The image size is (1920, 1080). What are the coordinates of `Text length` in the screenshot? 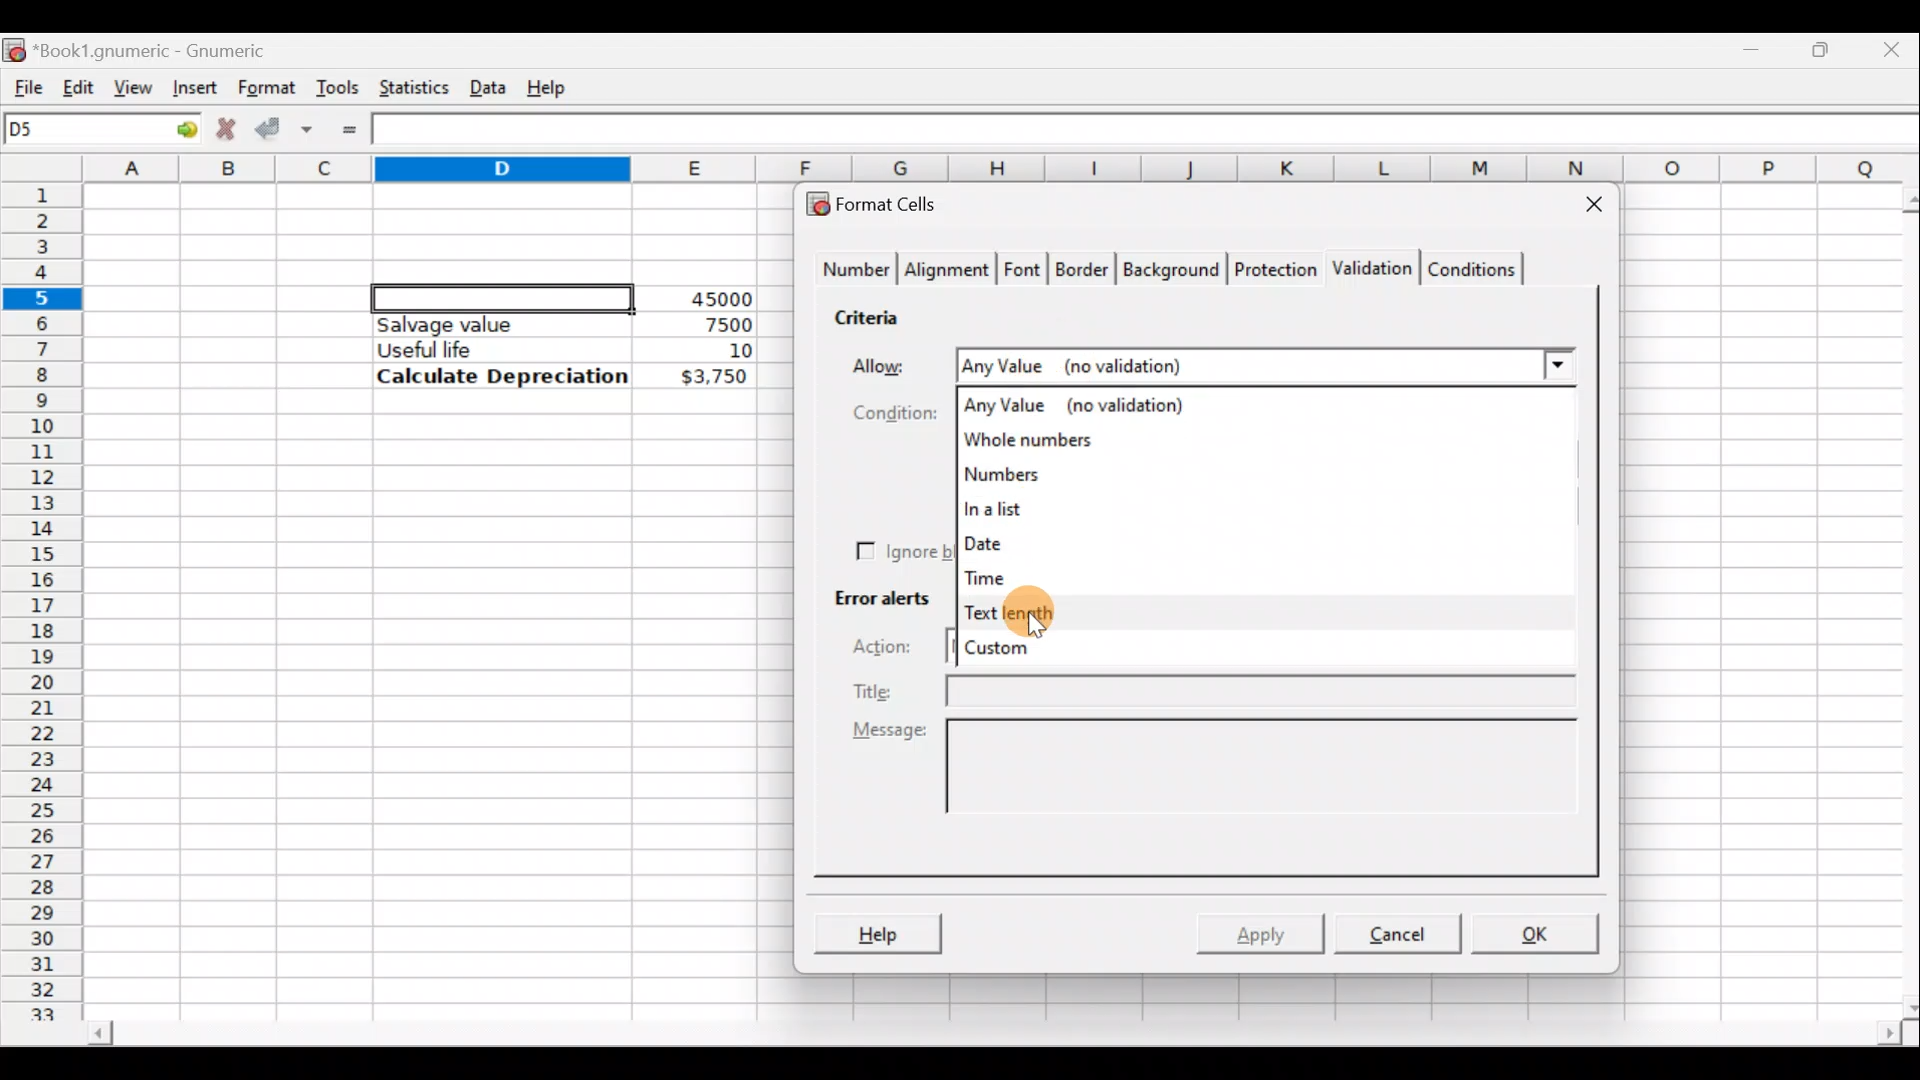 It's located at (1033, 611).